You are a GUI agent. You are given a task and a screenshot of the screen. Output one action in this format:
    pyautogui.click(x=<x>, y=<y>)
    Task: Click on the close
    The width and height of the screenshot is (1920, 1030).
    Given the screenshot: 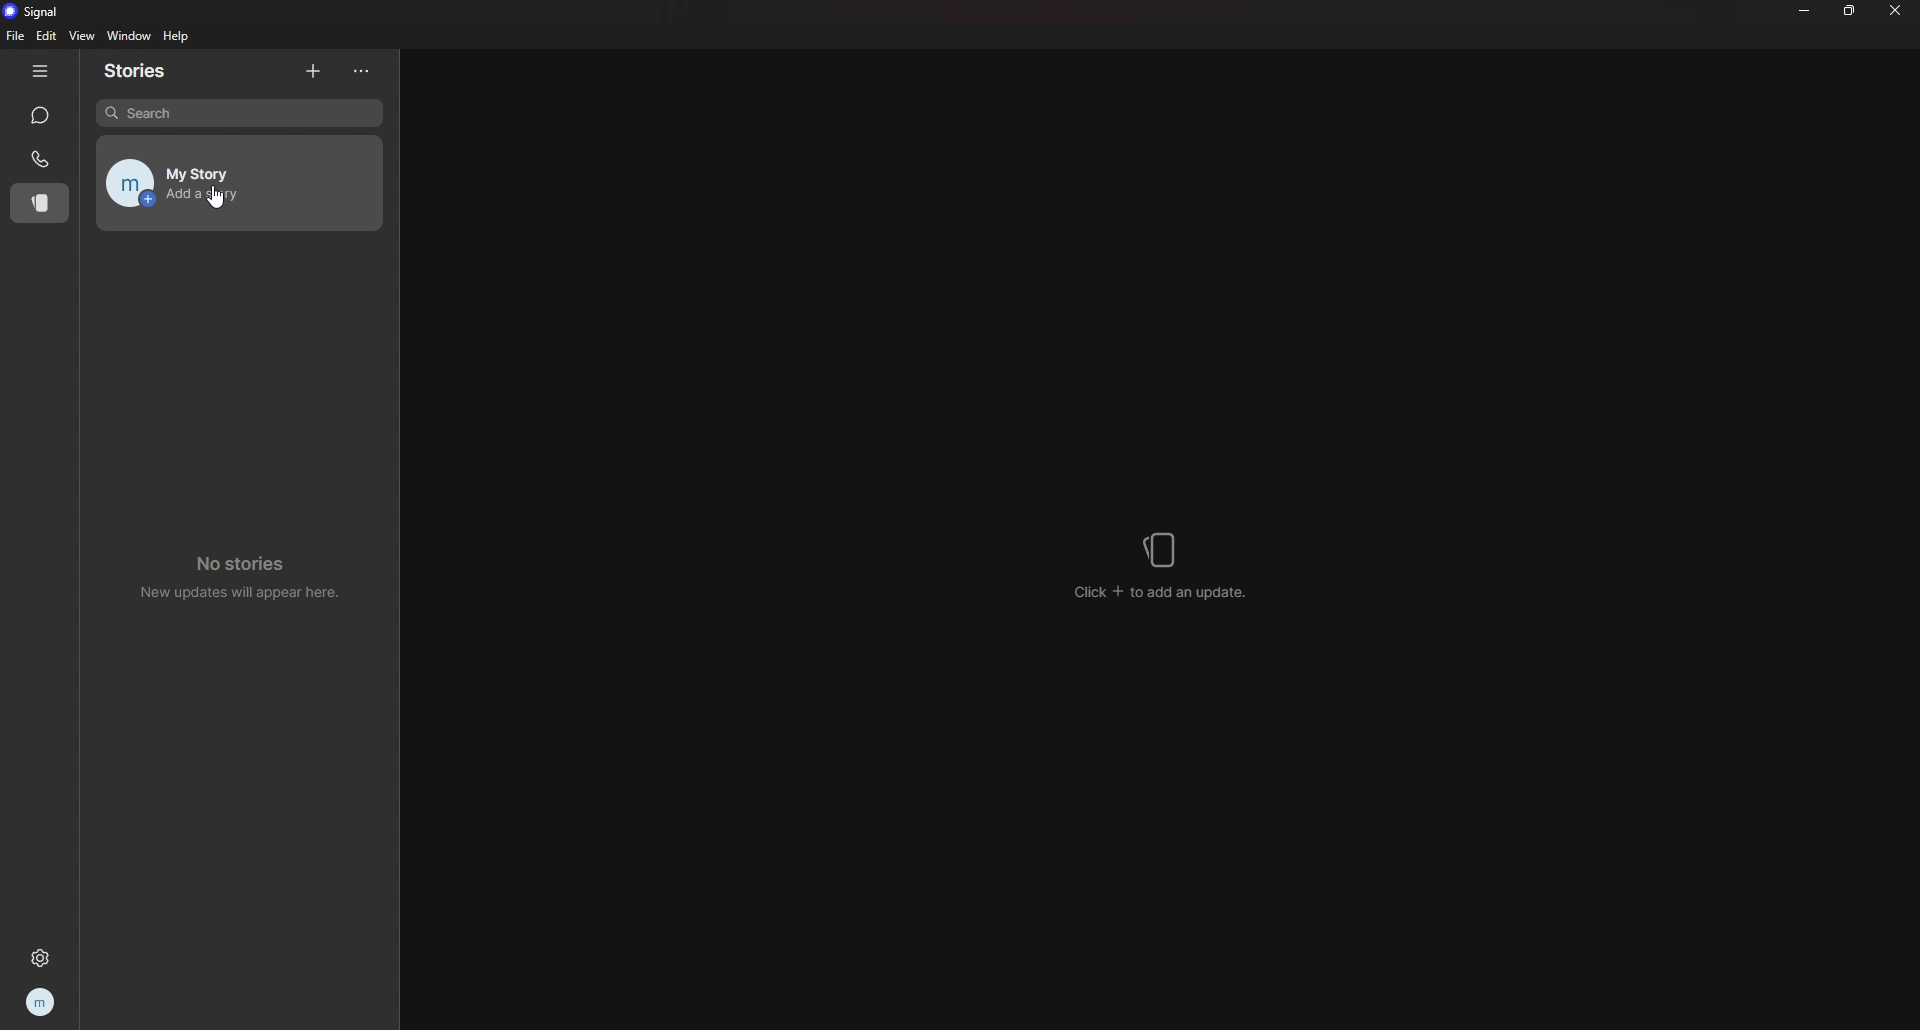 What is the action you would take?
    pyautogui.click(x=1896, y=10)
    